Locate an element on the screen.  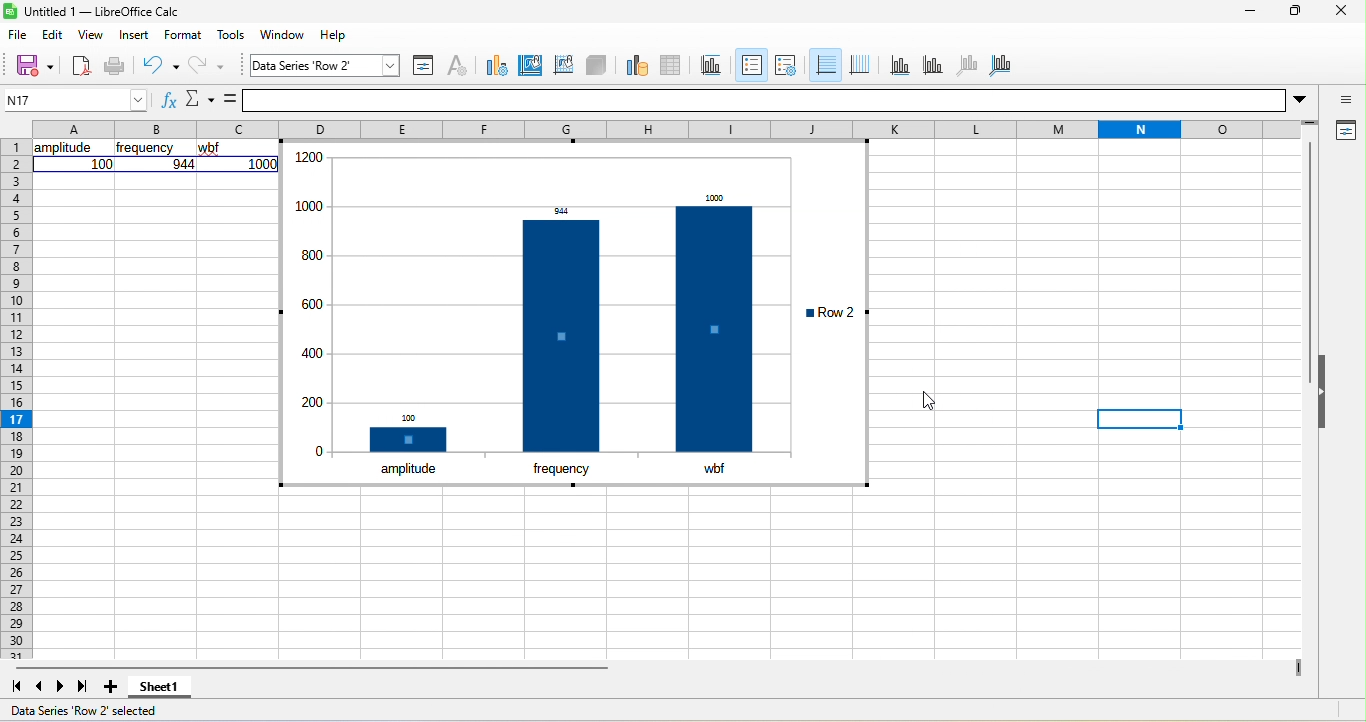
tools is located at coordinates (230, 34).